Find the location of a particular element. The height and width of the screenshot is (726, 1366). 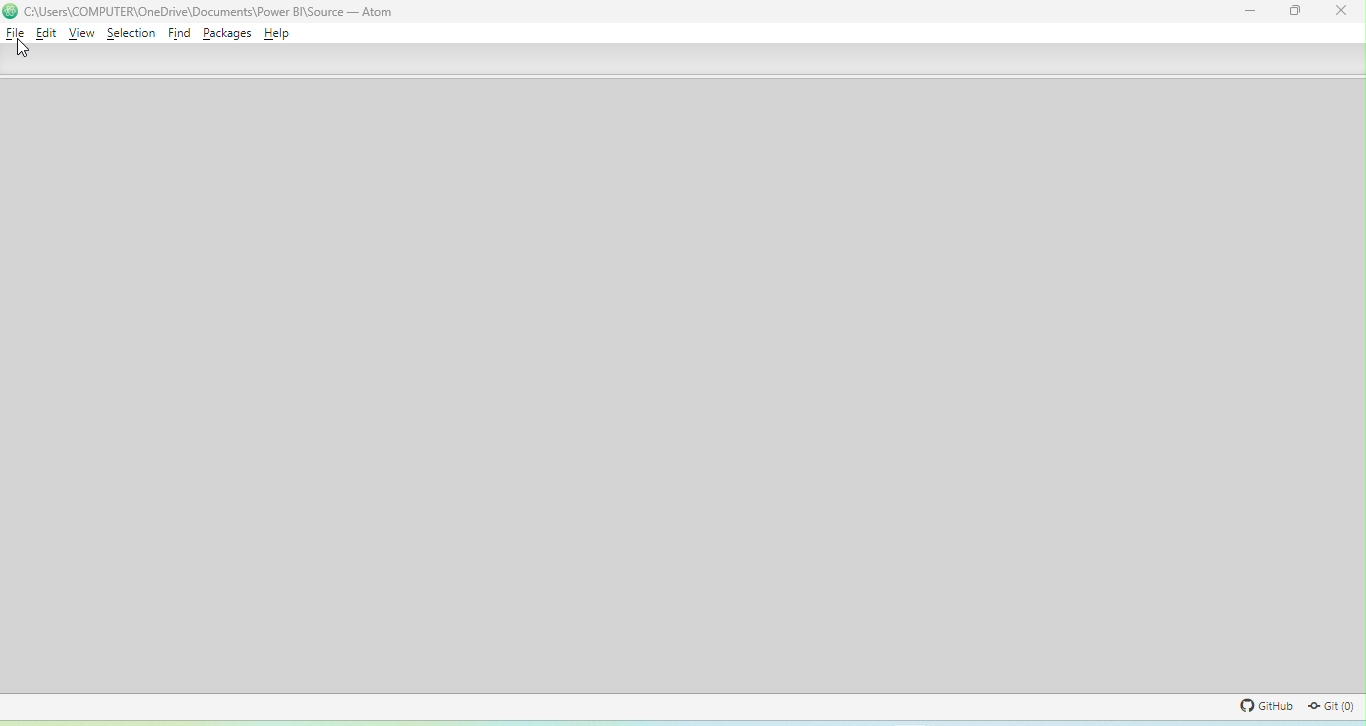

selection menu is located at coordinates (132, 33).